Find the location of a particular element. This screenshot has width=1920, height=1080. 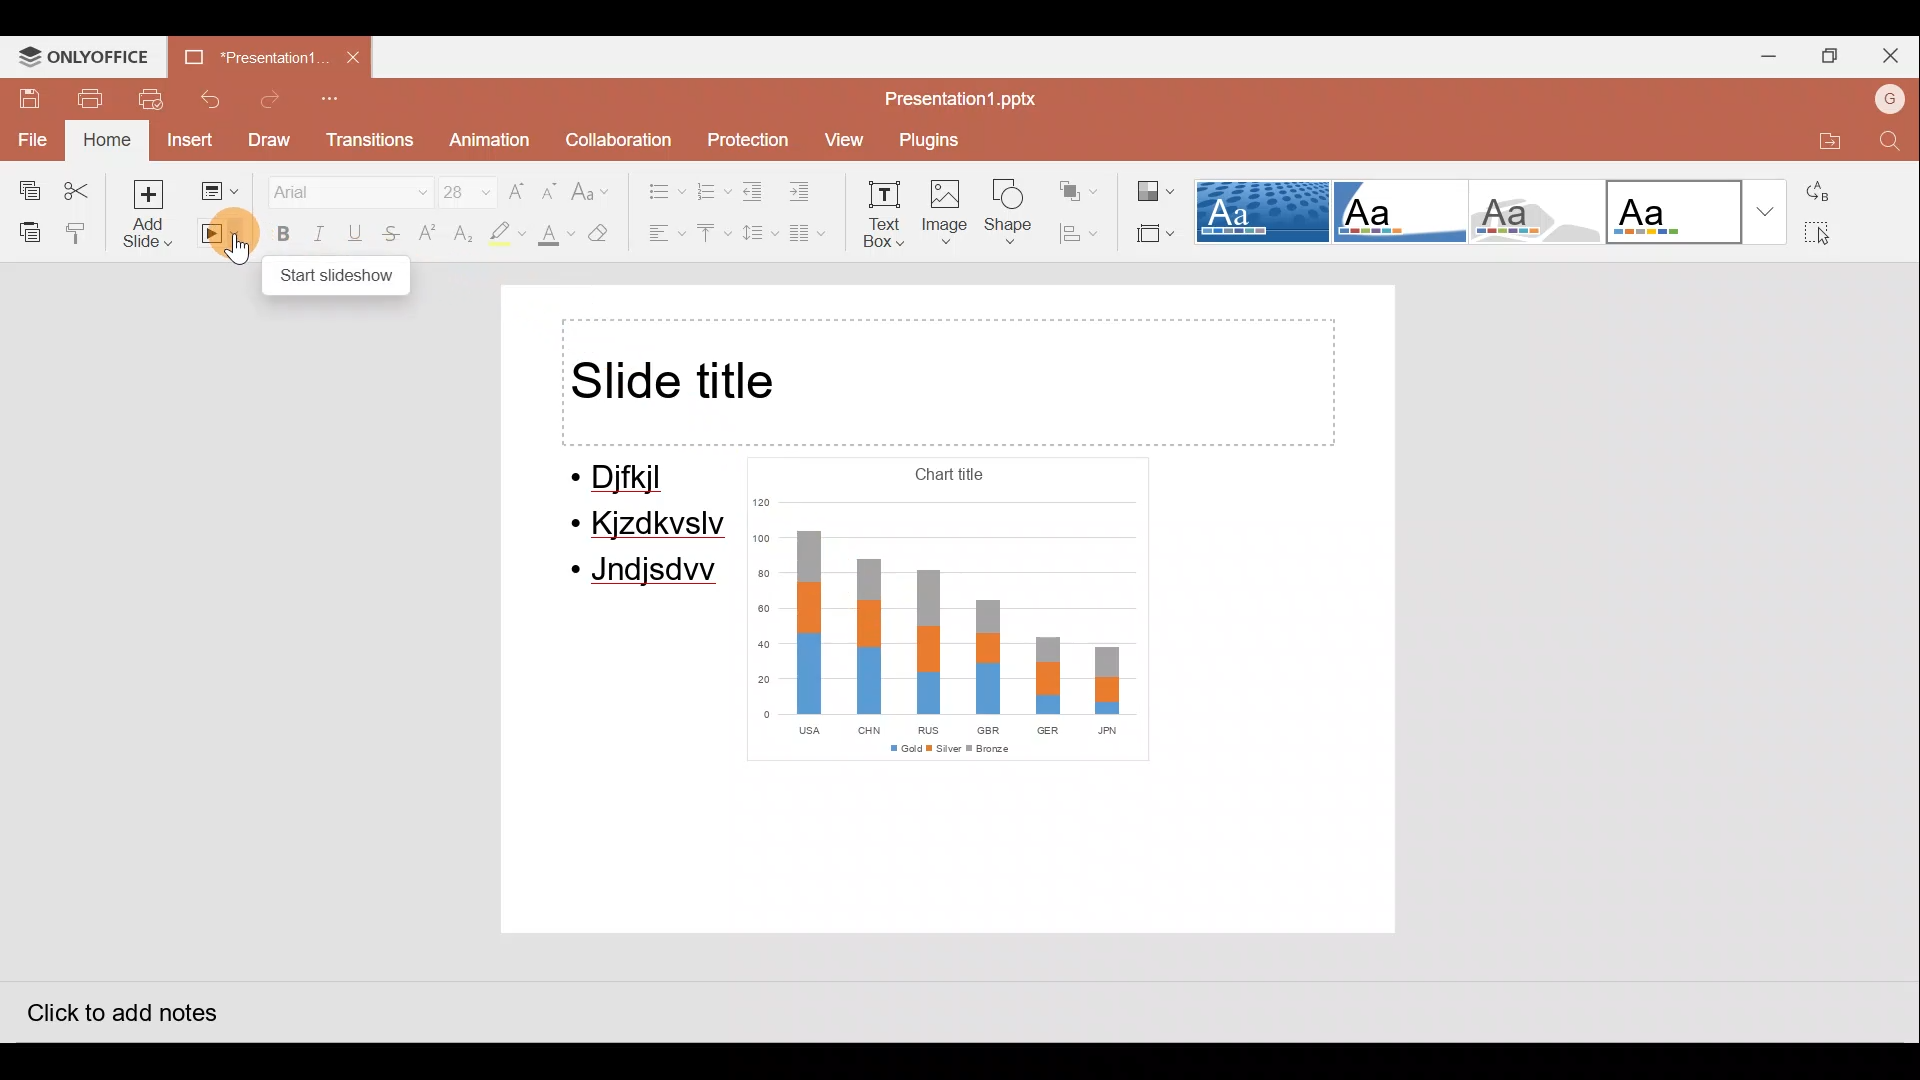

Turtle is located at coordinates (1530, 214).